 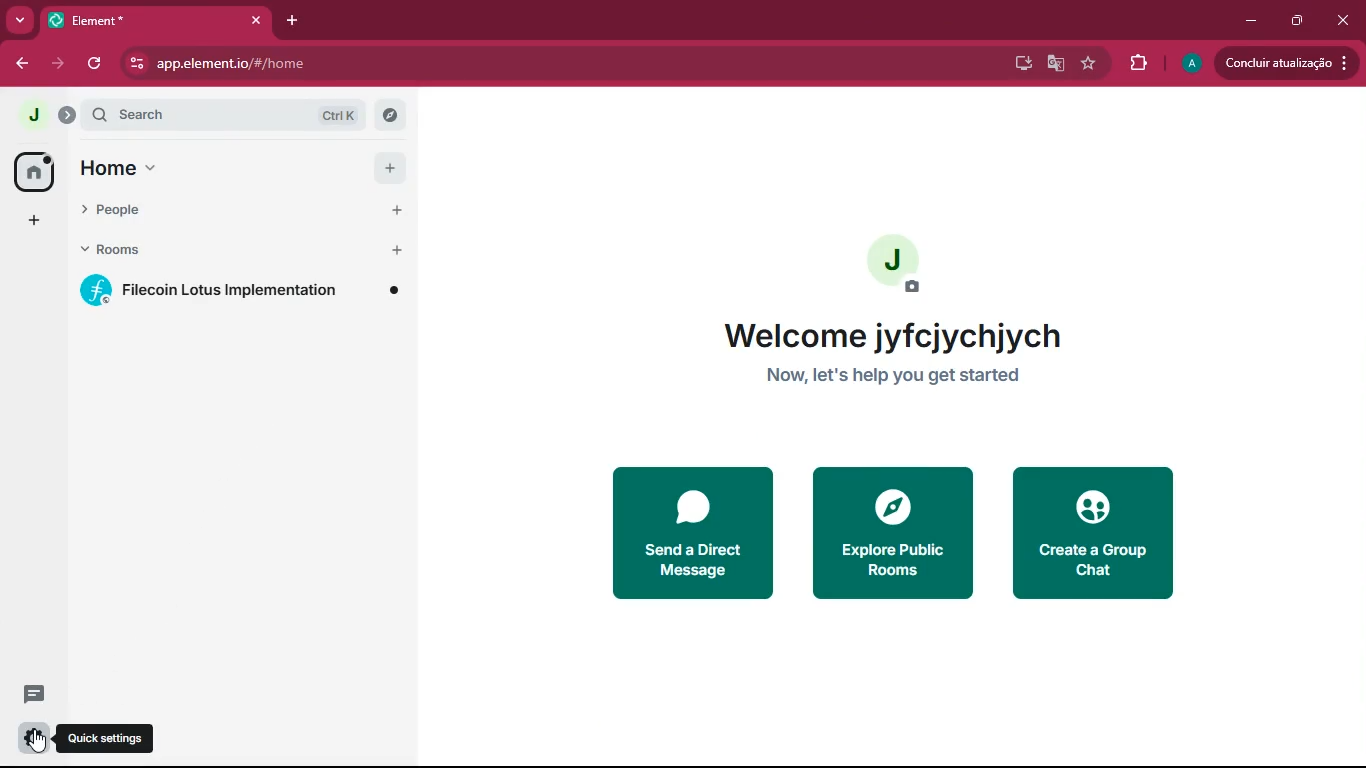 I want to click on close, so click(x=255, y=20).